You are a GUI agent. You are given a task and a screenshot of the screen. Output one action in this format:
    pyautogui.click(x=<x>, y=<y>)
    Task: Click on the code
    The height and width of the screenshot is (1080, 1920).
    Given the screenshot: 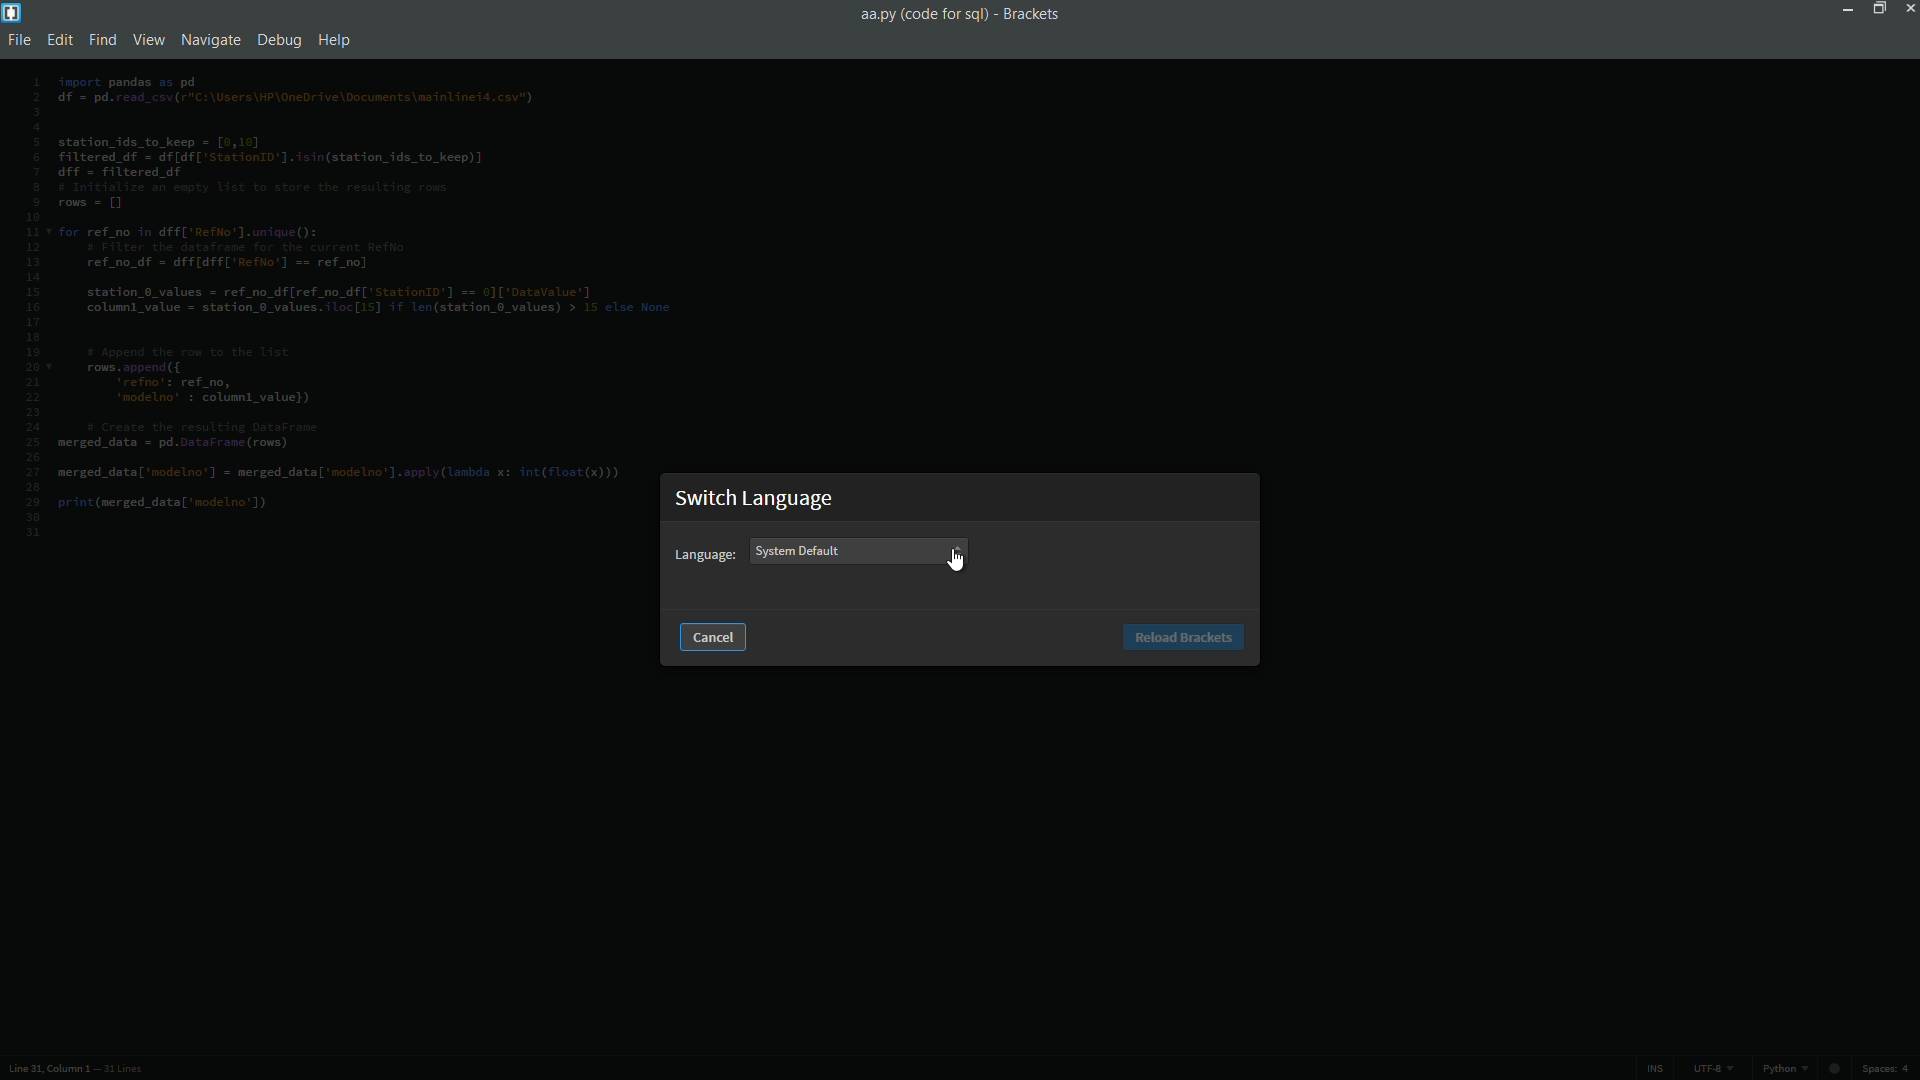 What is the action you would take?
    pyautogui.click(x=353, y=298)
    